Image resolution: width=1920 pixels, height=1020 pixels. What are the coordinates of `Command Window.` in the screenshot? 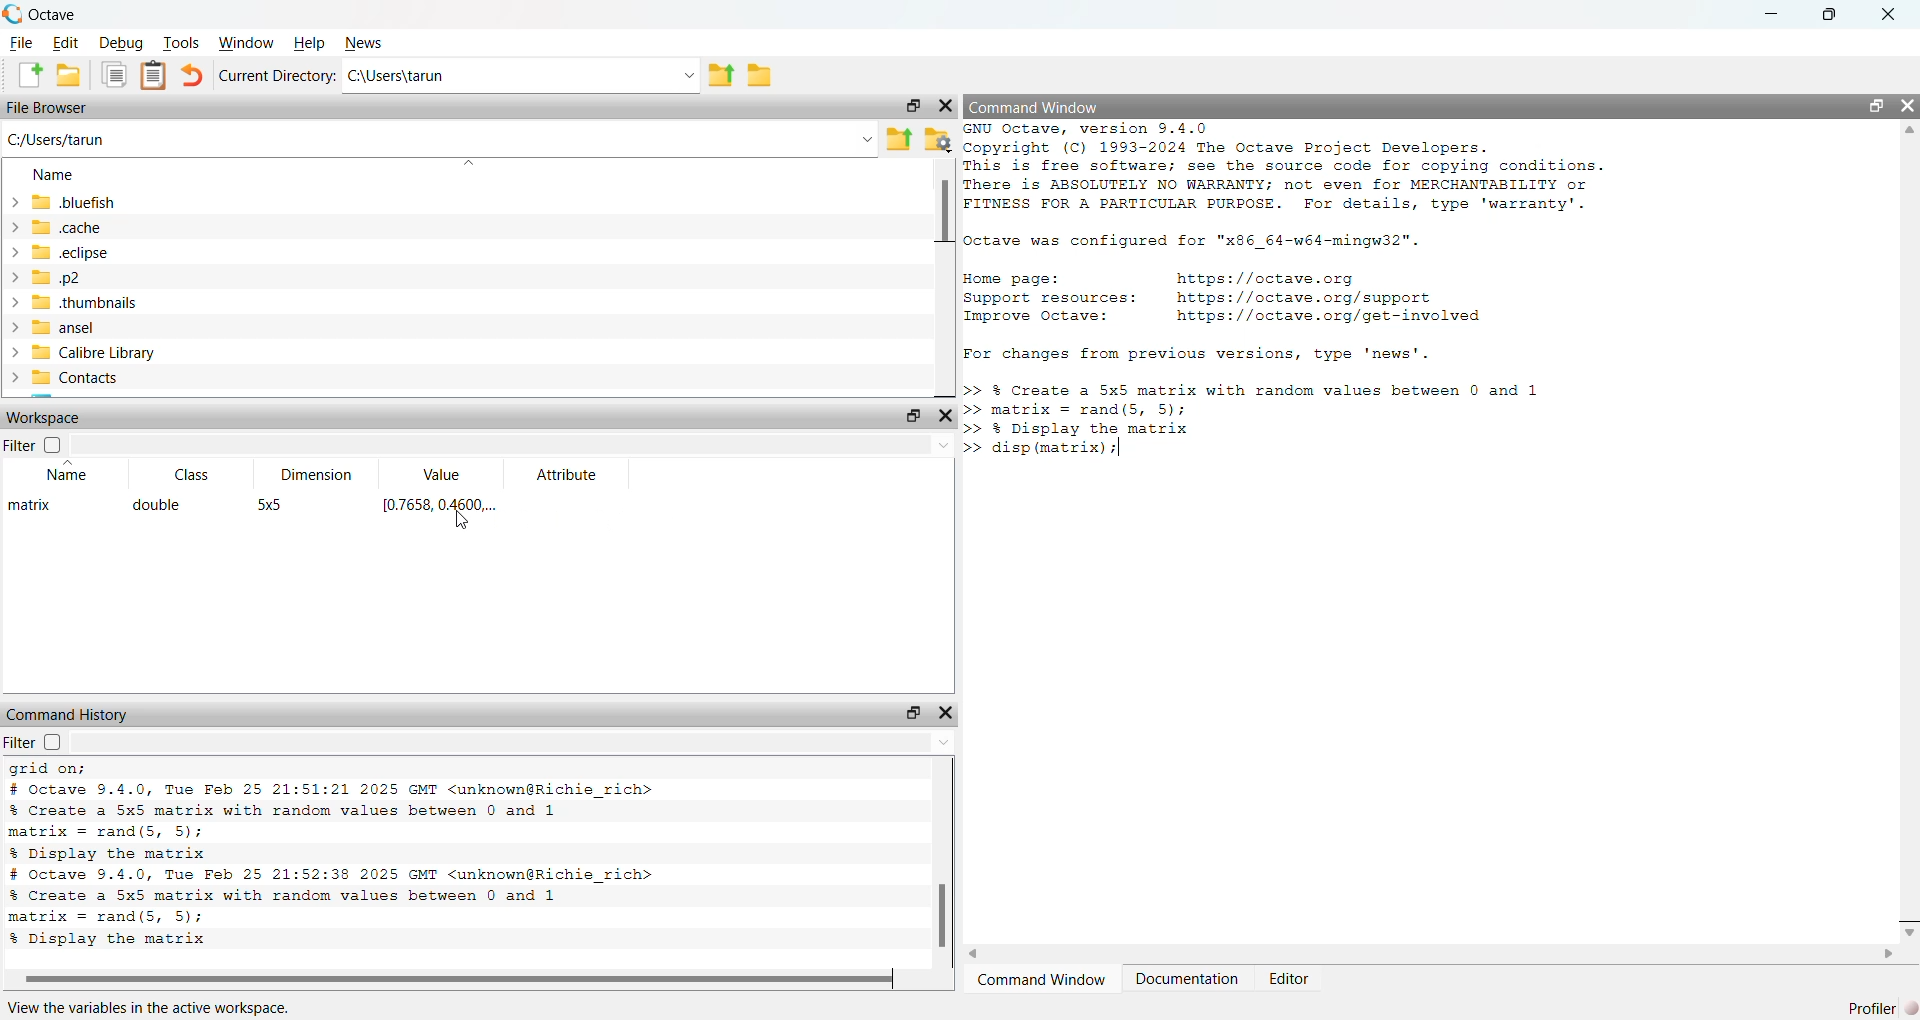 It's located at (1033, 103).